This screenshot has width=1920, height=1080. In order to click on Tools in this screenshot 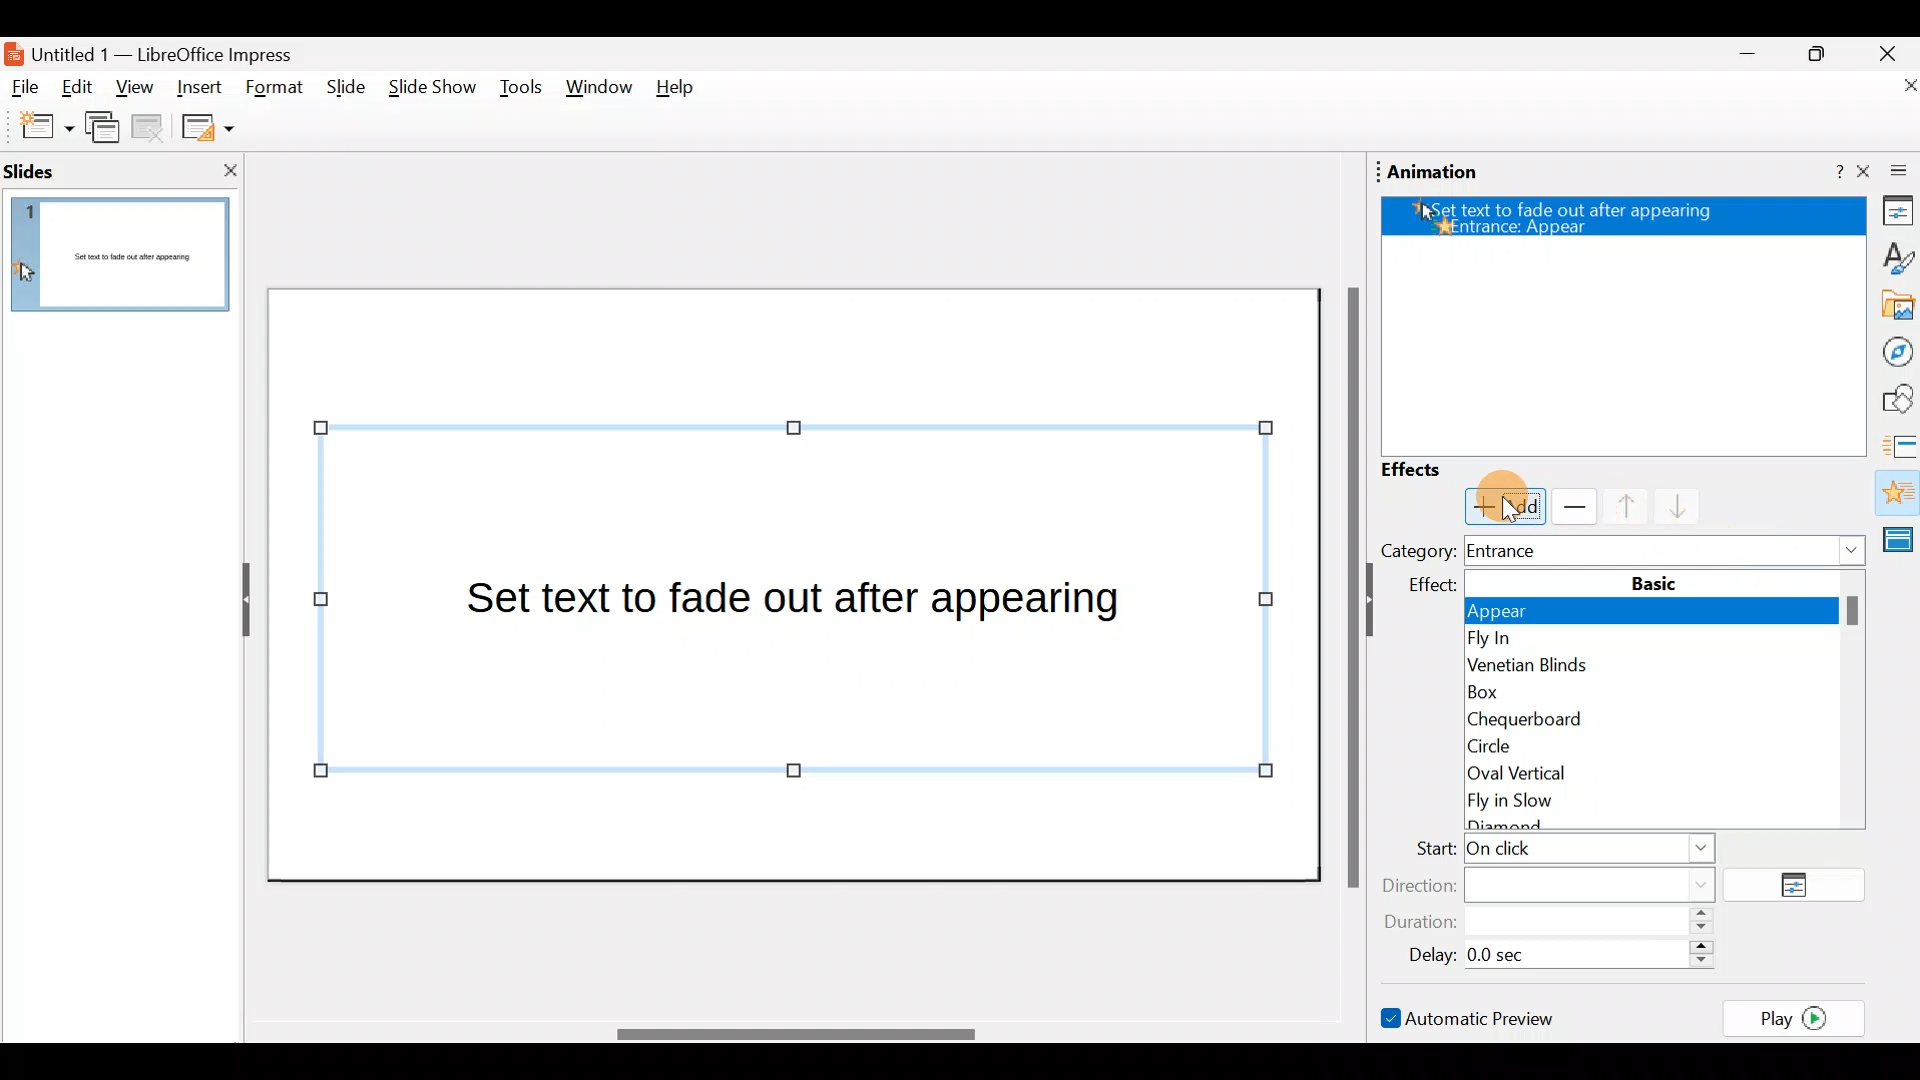, I will do `click(521, 91)`.